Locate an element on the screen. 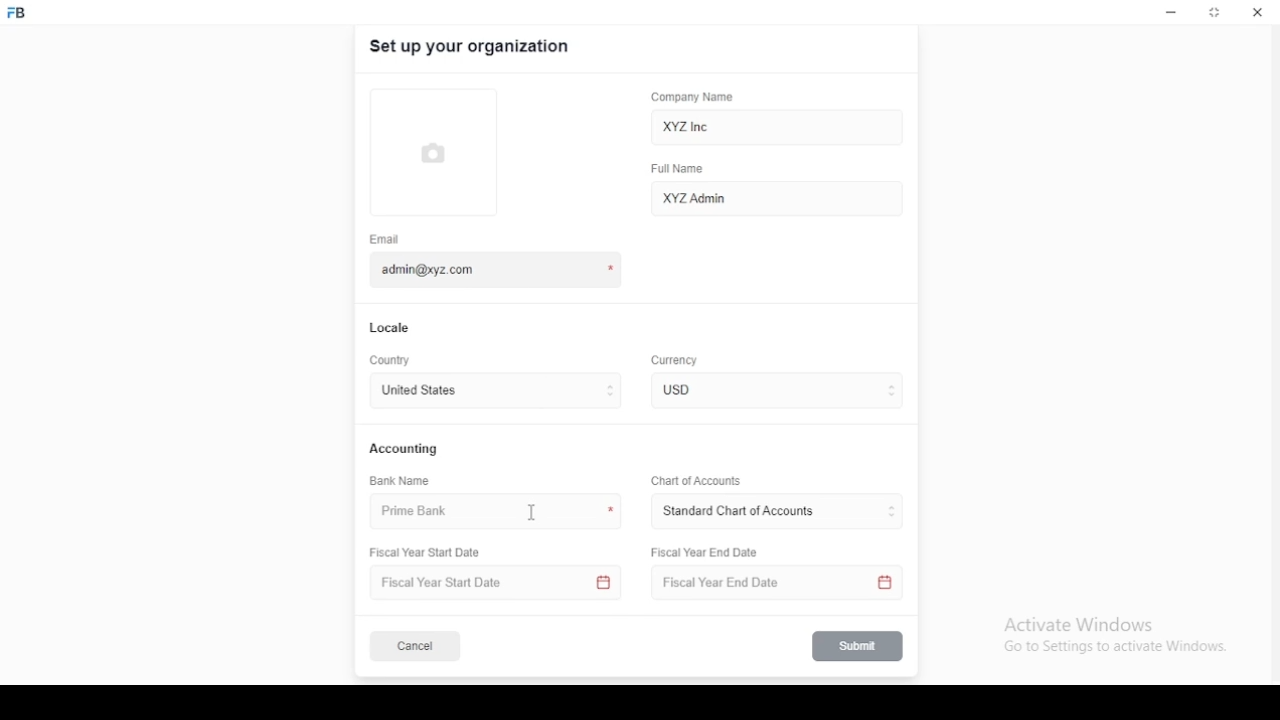 This screenshot has width=1280, height=720. Fiscal Year Start Date is located at coordinates (432, 553).